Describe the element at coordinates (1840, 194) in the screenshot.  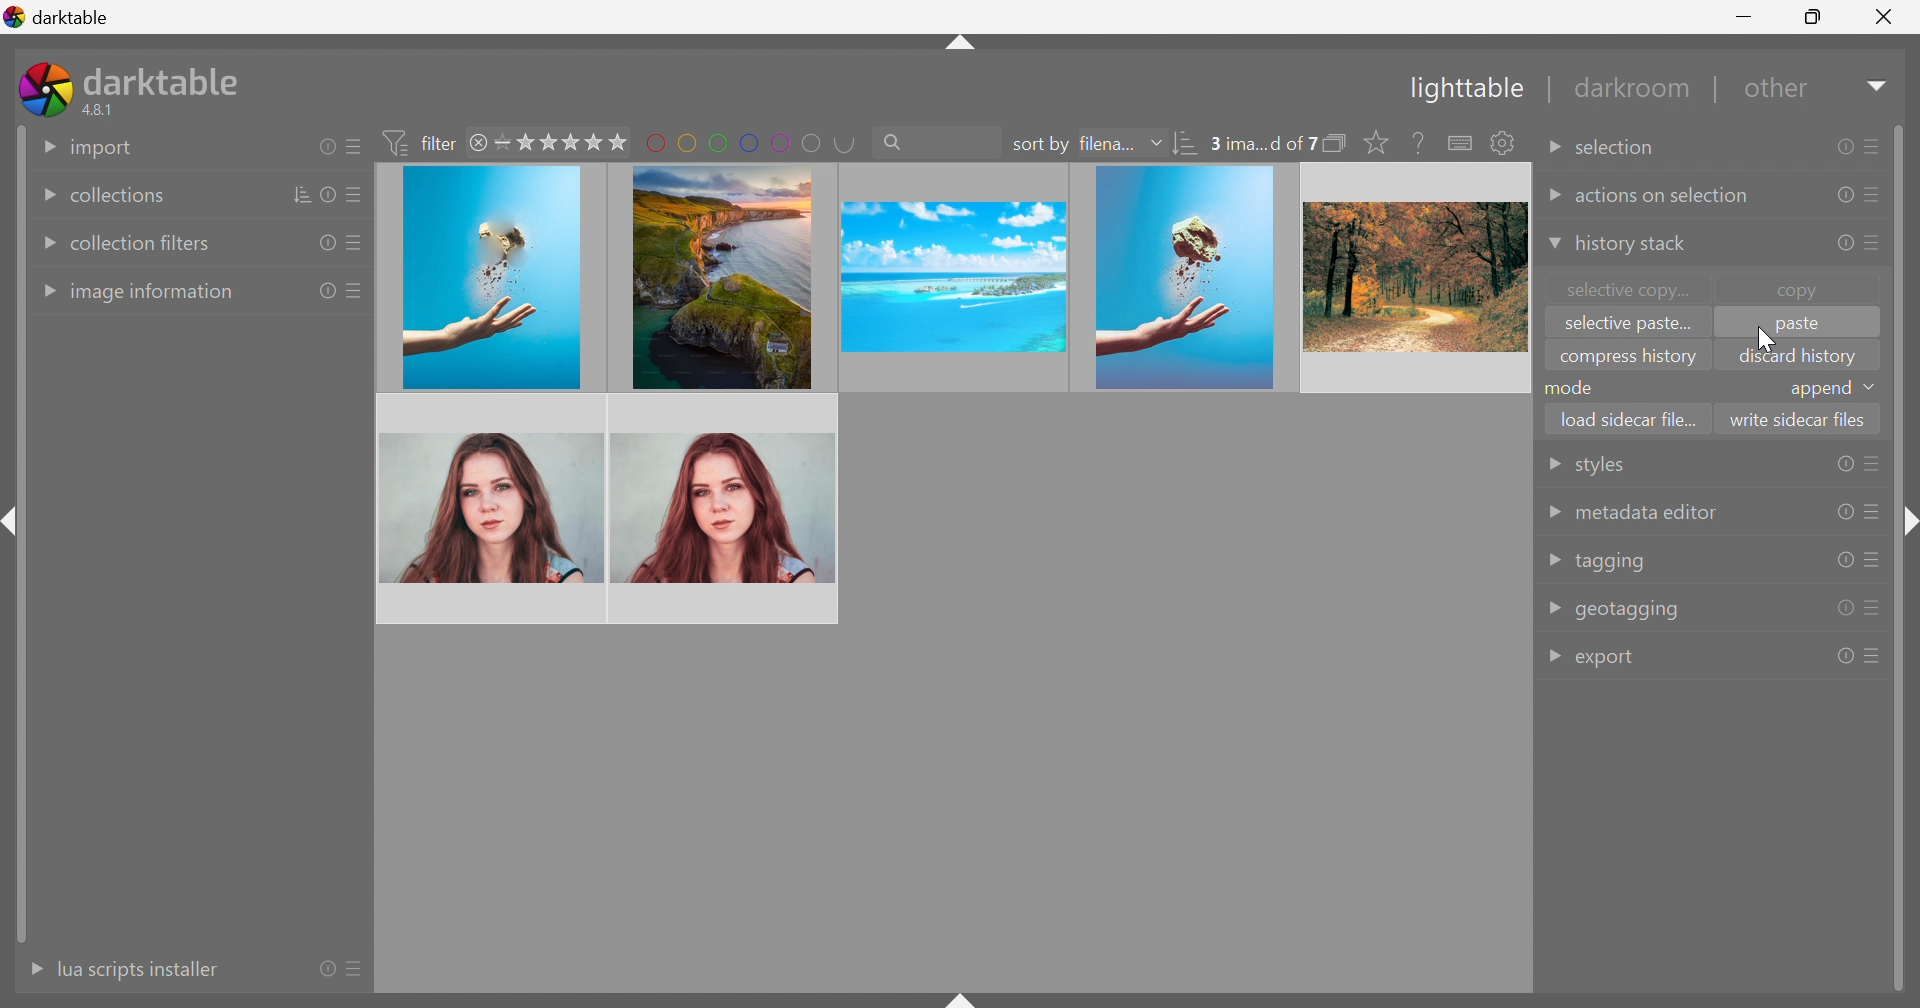
I see `reset` at that location.